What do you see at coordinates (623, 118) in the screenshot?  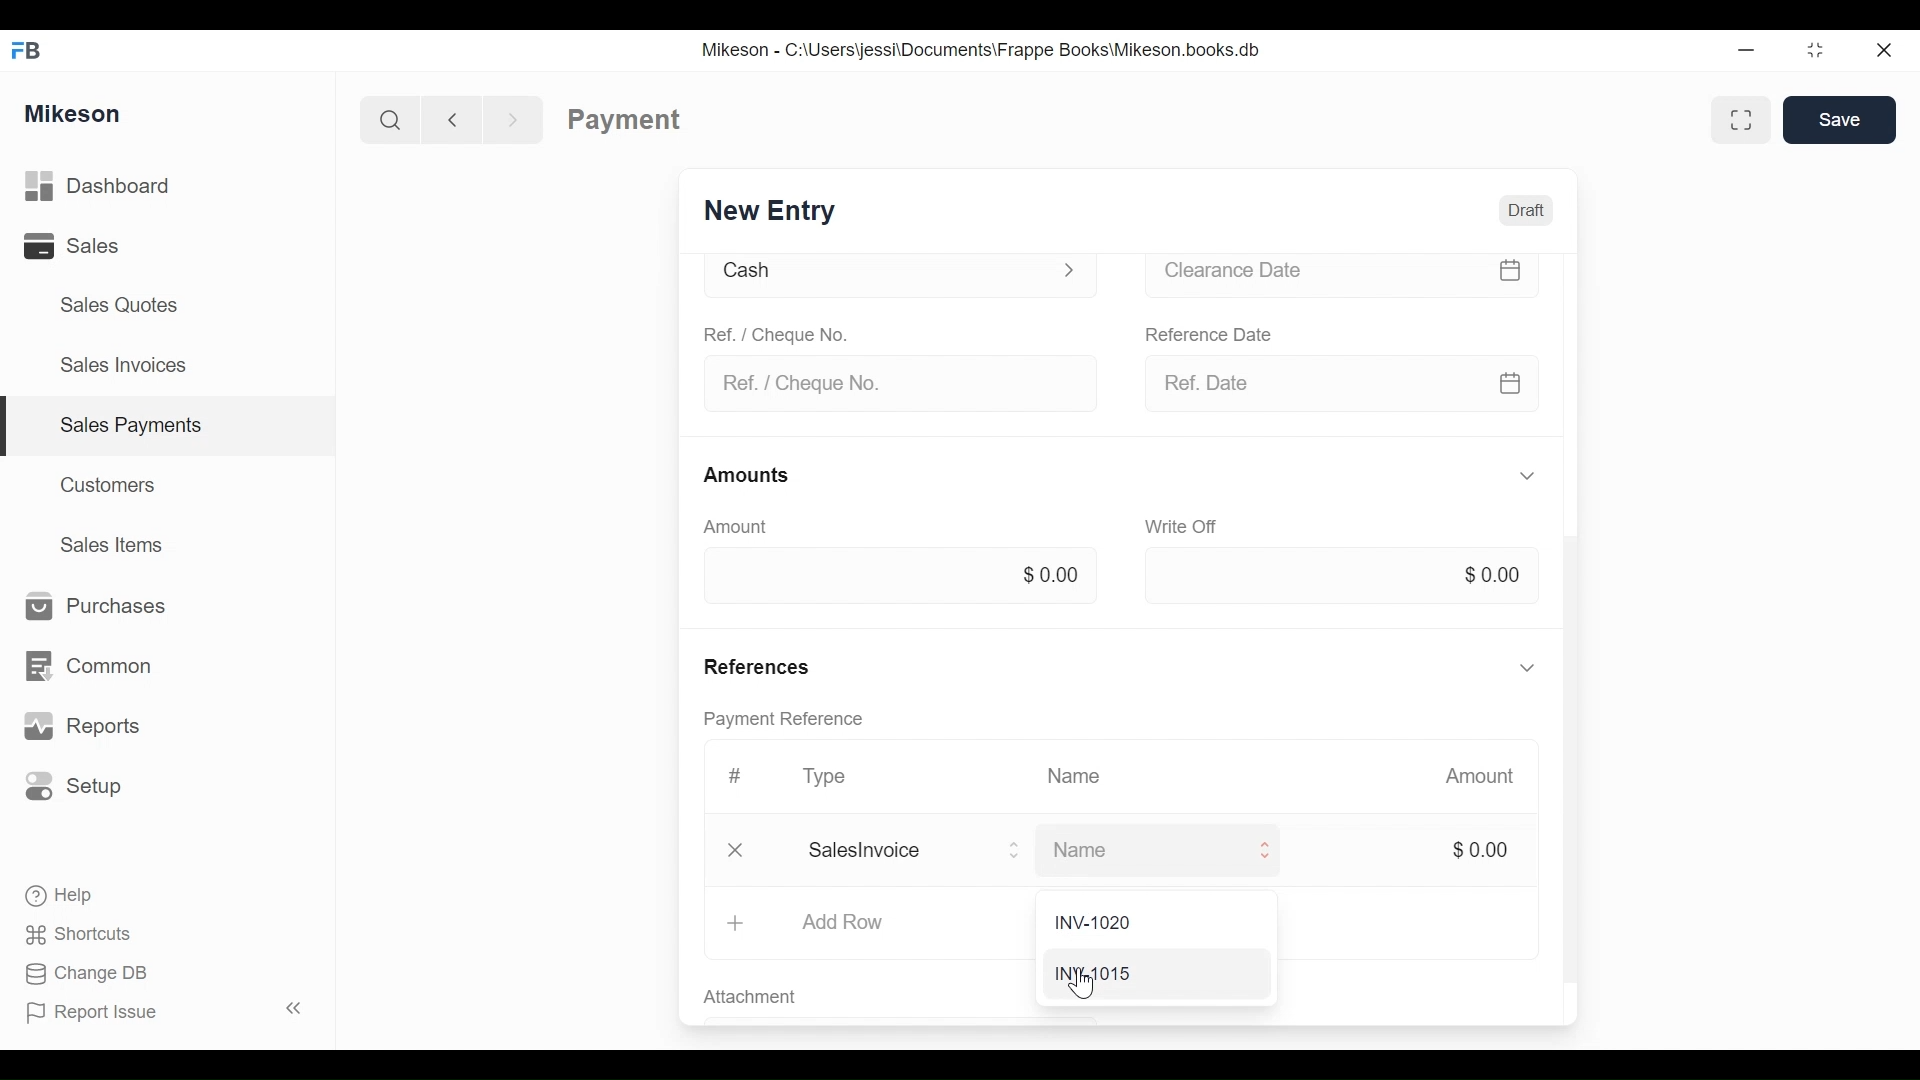 I see `Payment` at bounding box center [623, 118].